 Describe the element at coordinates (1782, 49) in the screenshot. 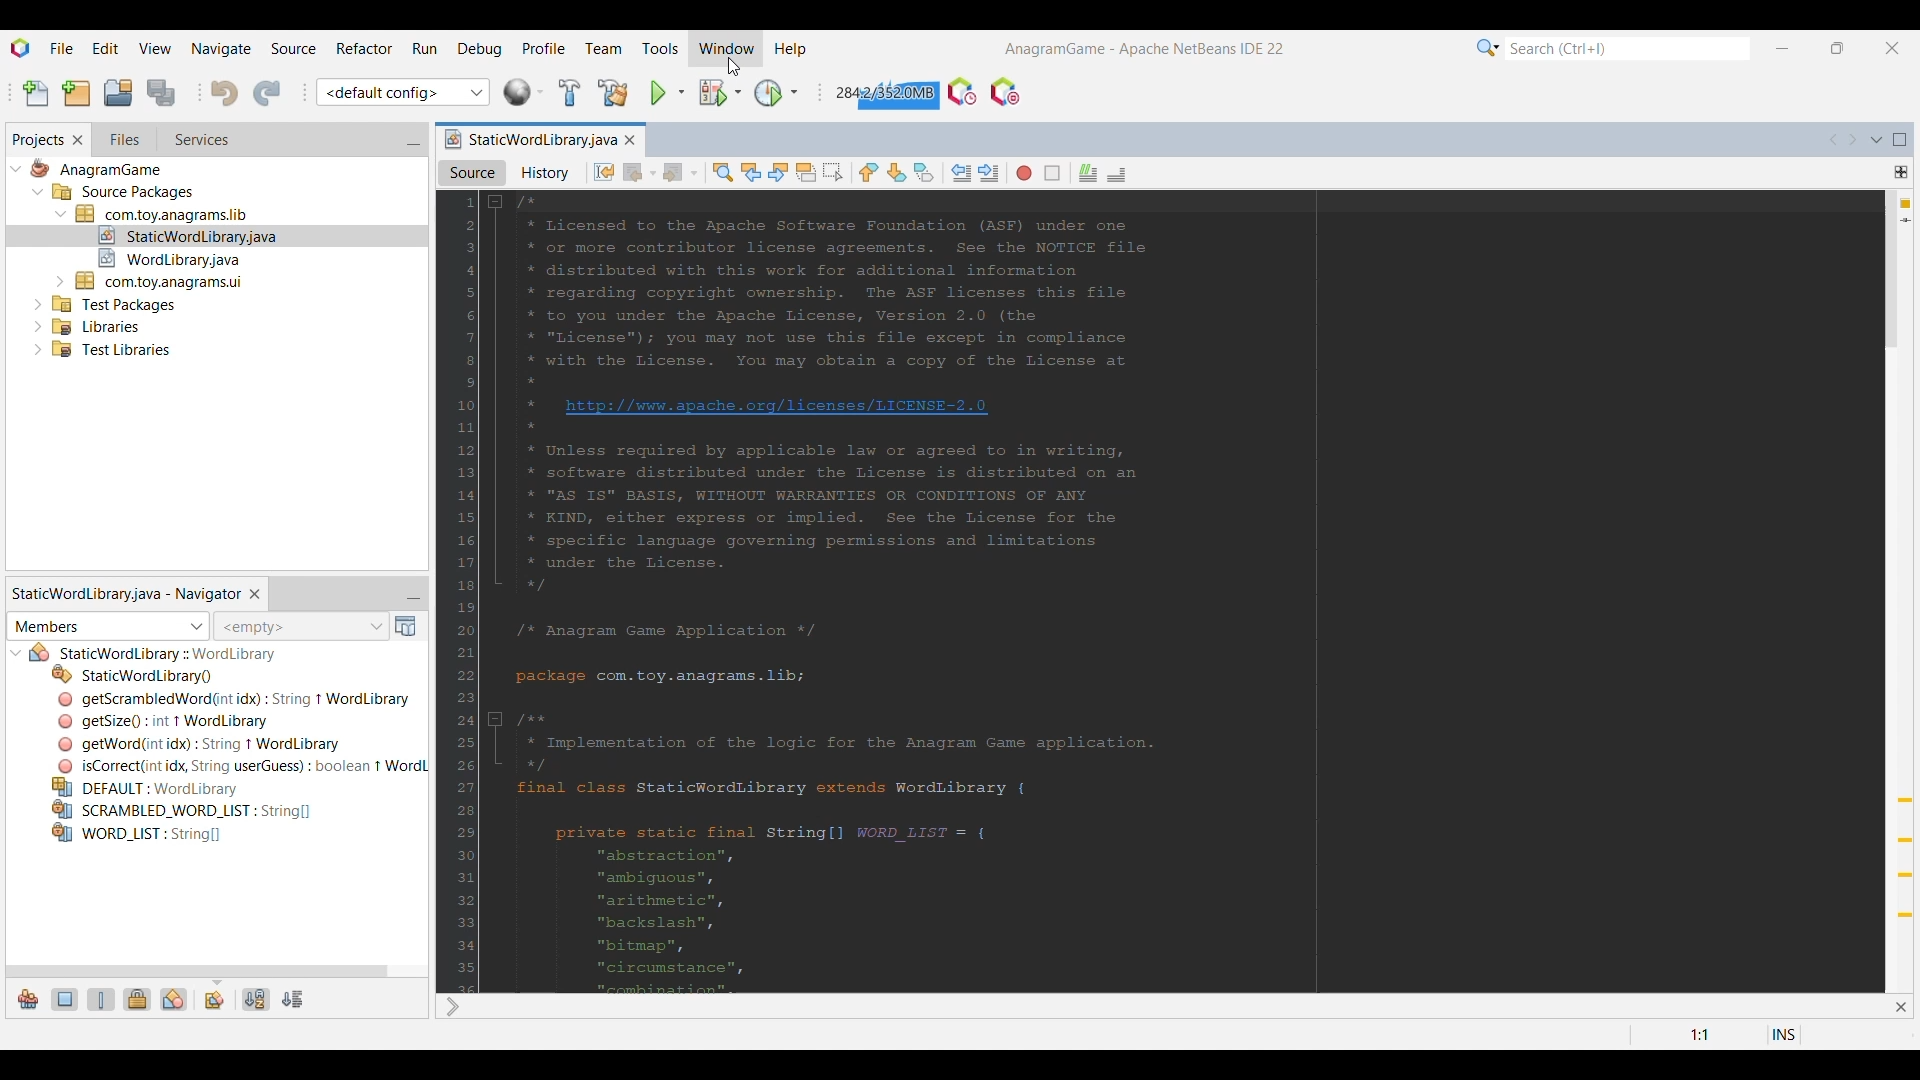

I see `Minimize` at that location.